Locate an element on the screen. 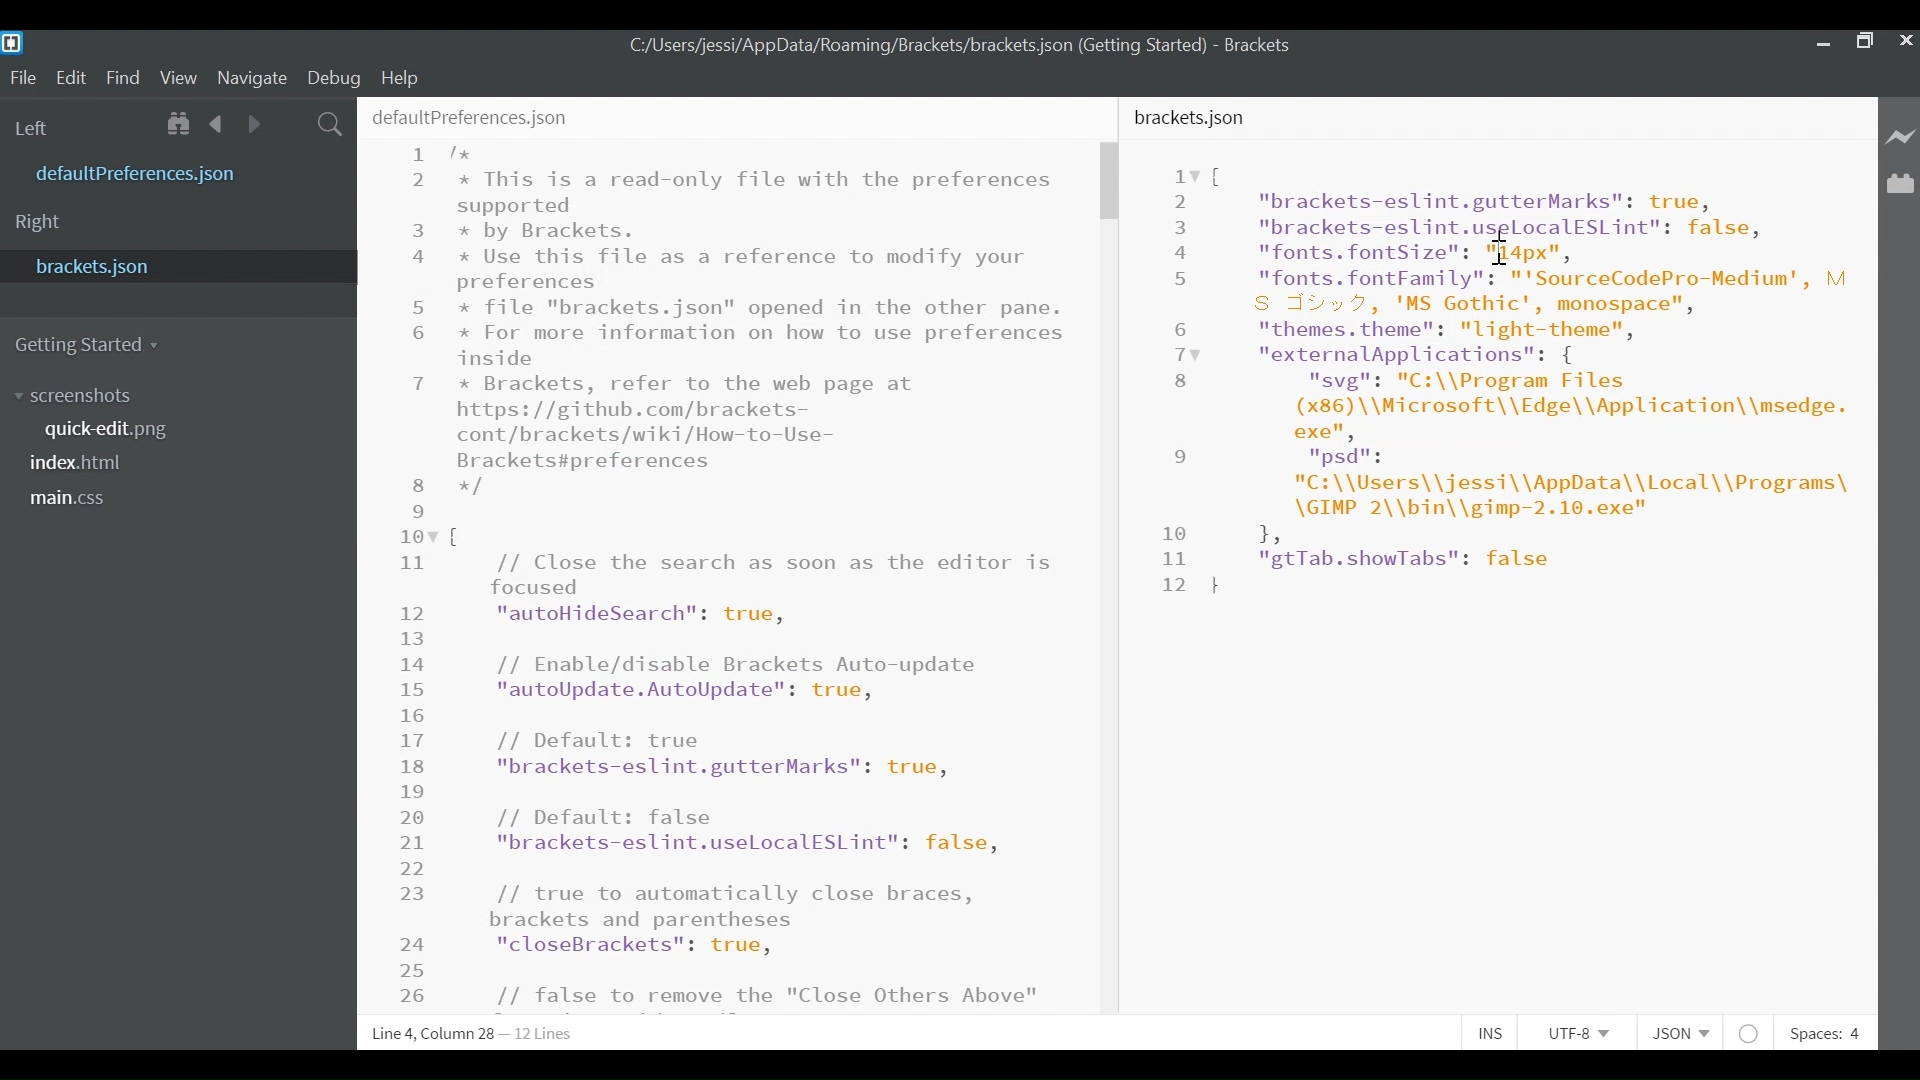 The height and width of the screenshot is (1080, 1920). File  is located at coordinates (19, 76).